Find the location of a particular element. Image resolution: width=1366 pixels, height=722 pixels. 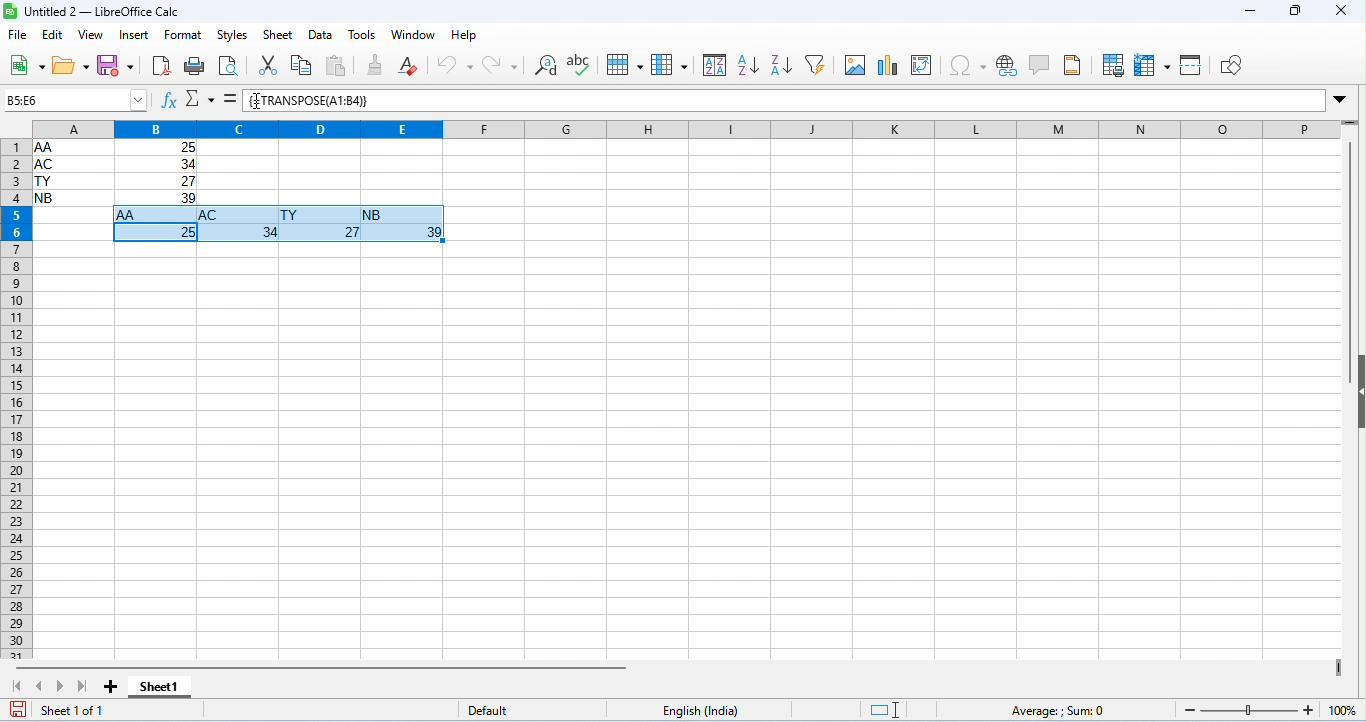

paste is located at coordinates (342, 65).